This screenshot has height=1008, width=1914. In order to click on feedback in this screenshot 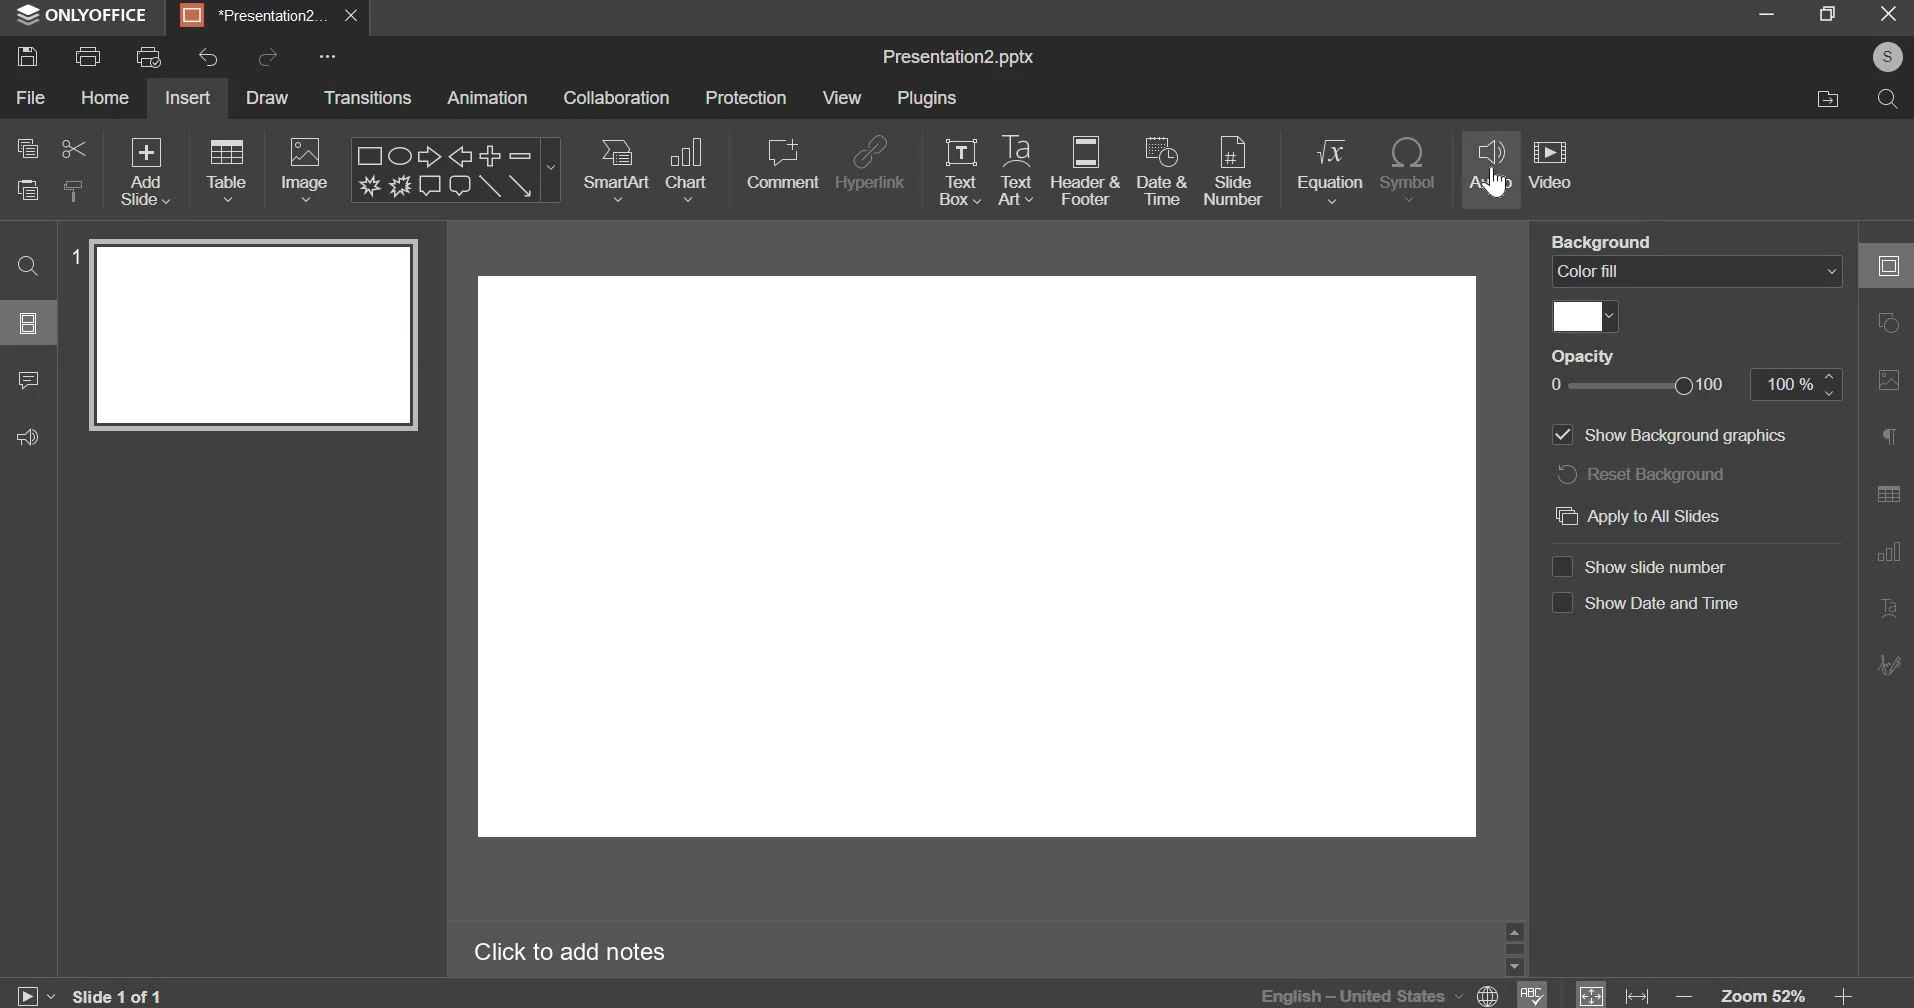, I will do `click(35, 438)`.